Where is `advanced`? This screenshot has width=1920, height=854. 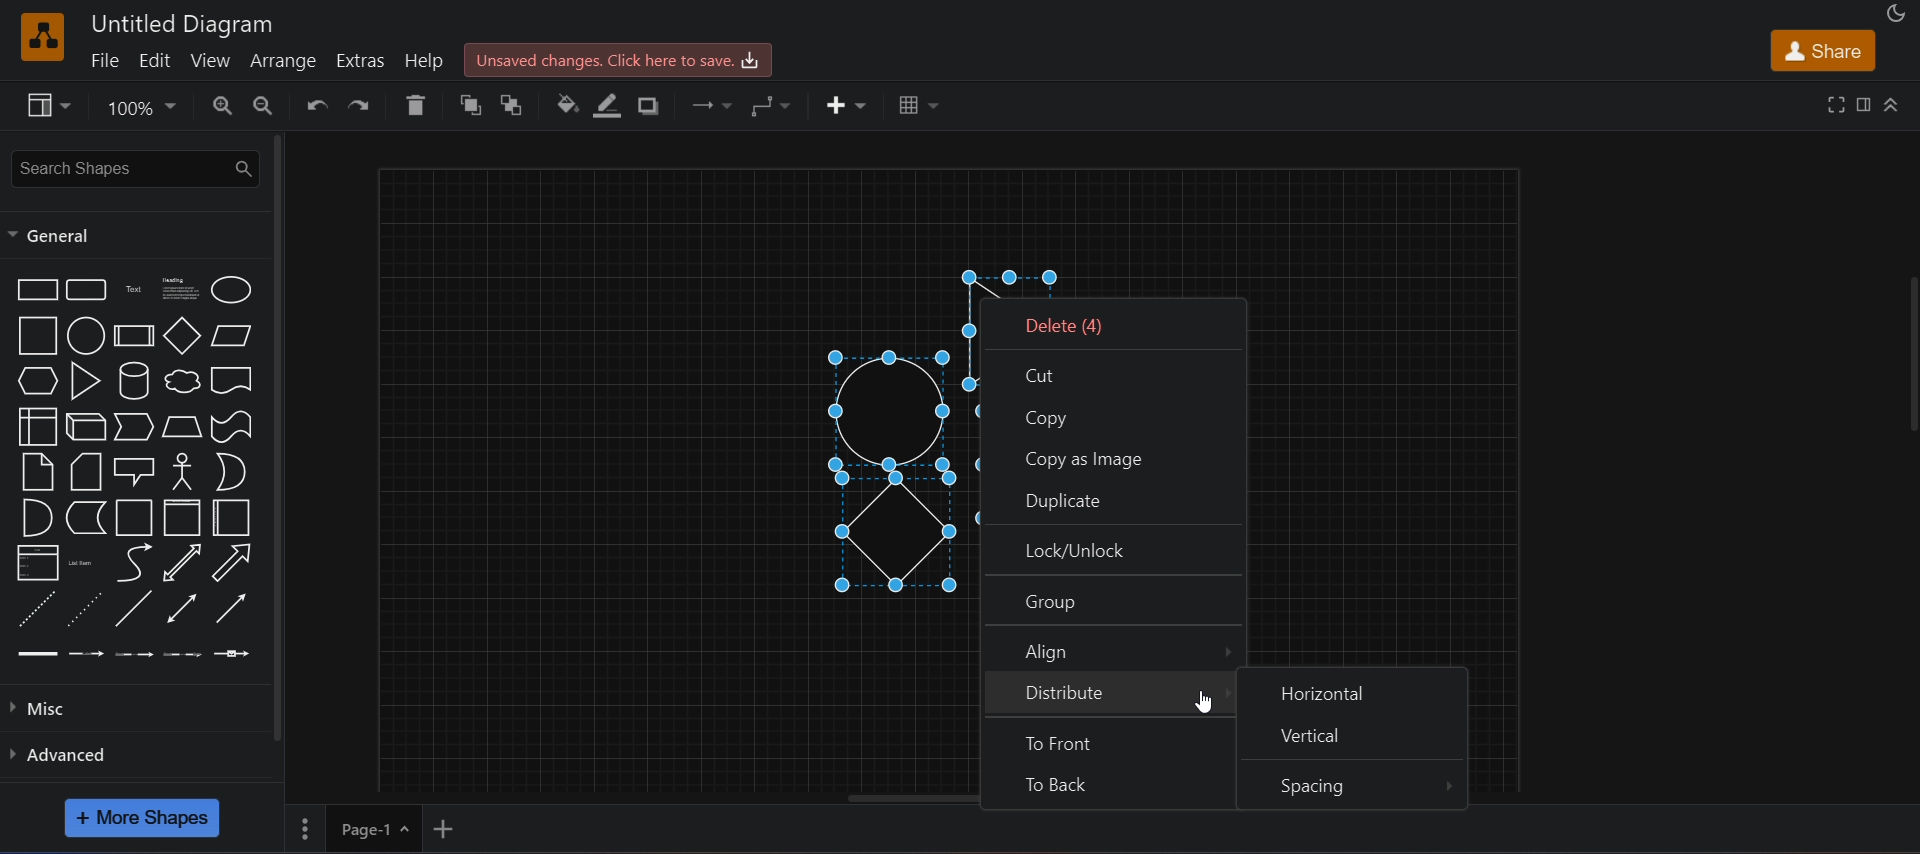
advanced is located at coordinates (76, 754).